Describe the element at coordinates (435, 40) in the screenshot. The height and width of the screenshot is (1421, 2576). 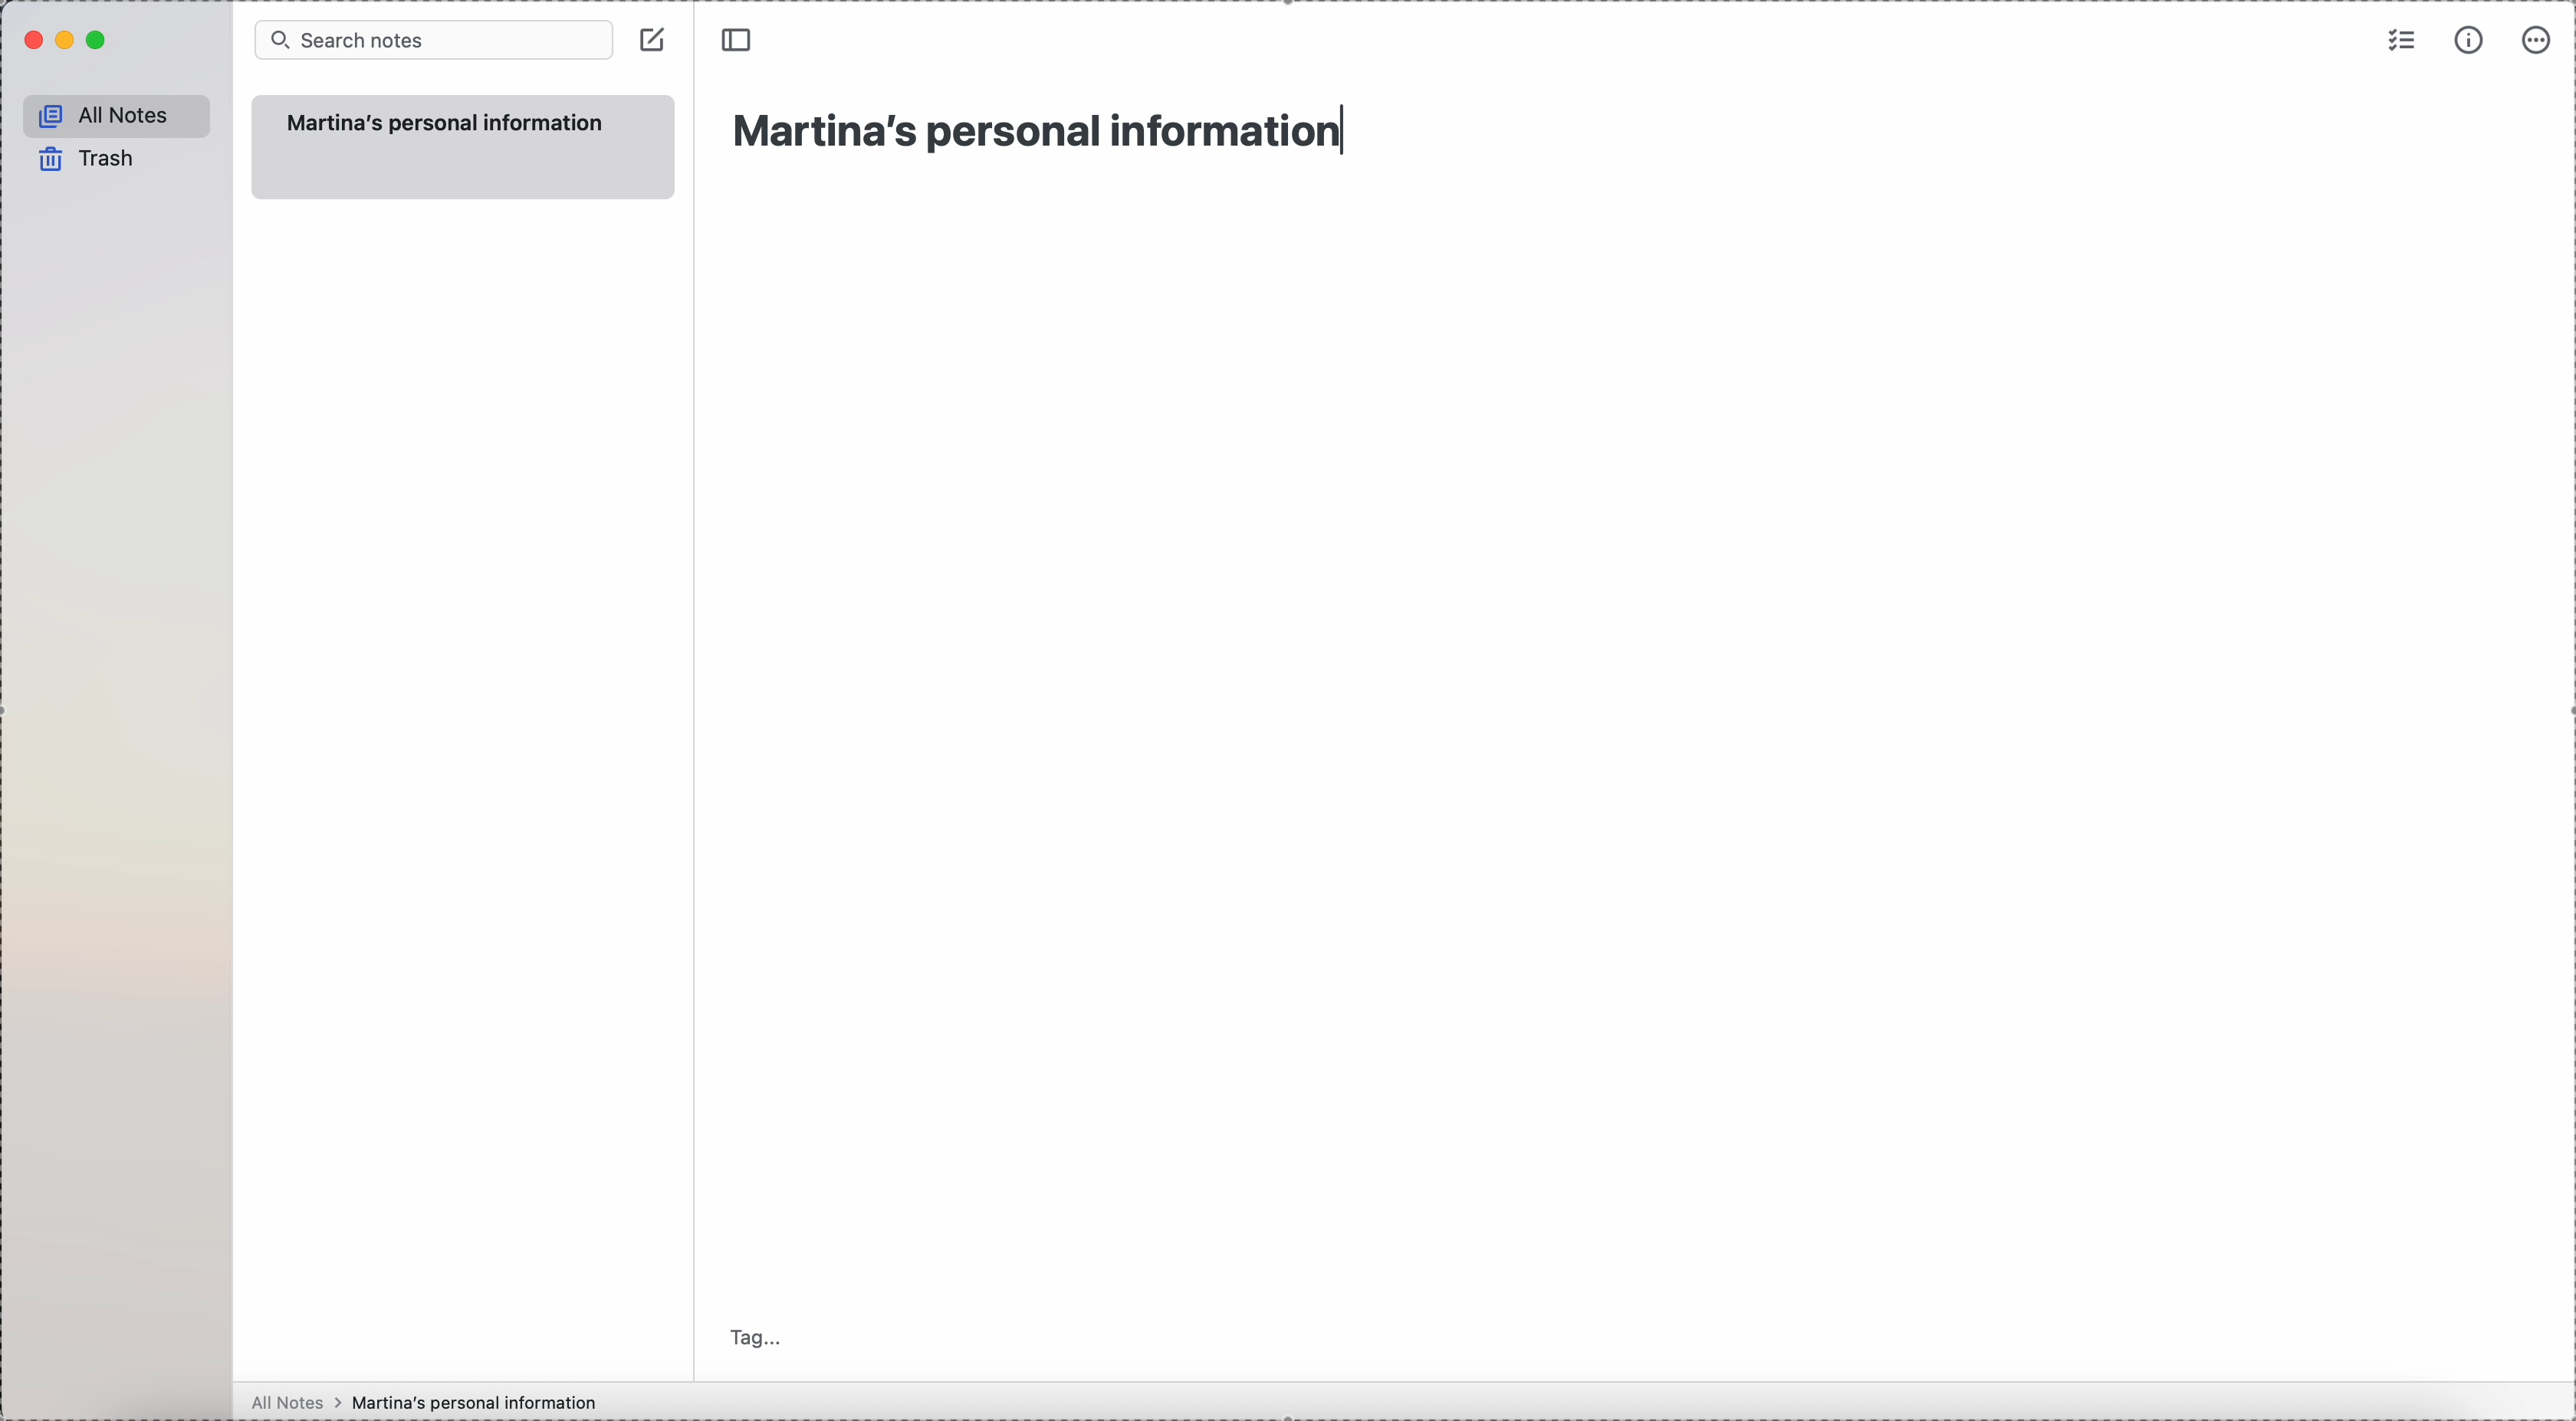
I see `search bar` at that location.